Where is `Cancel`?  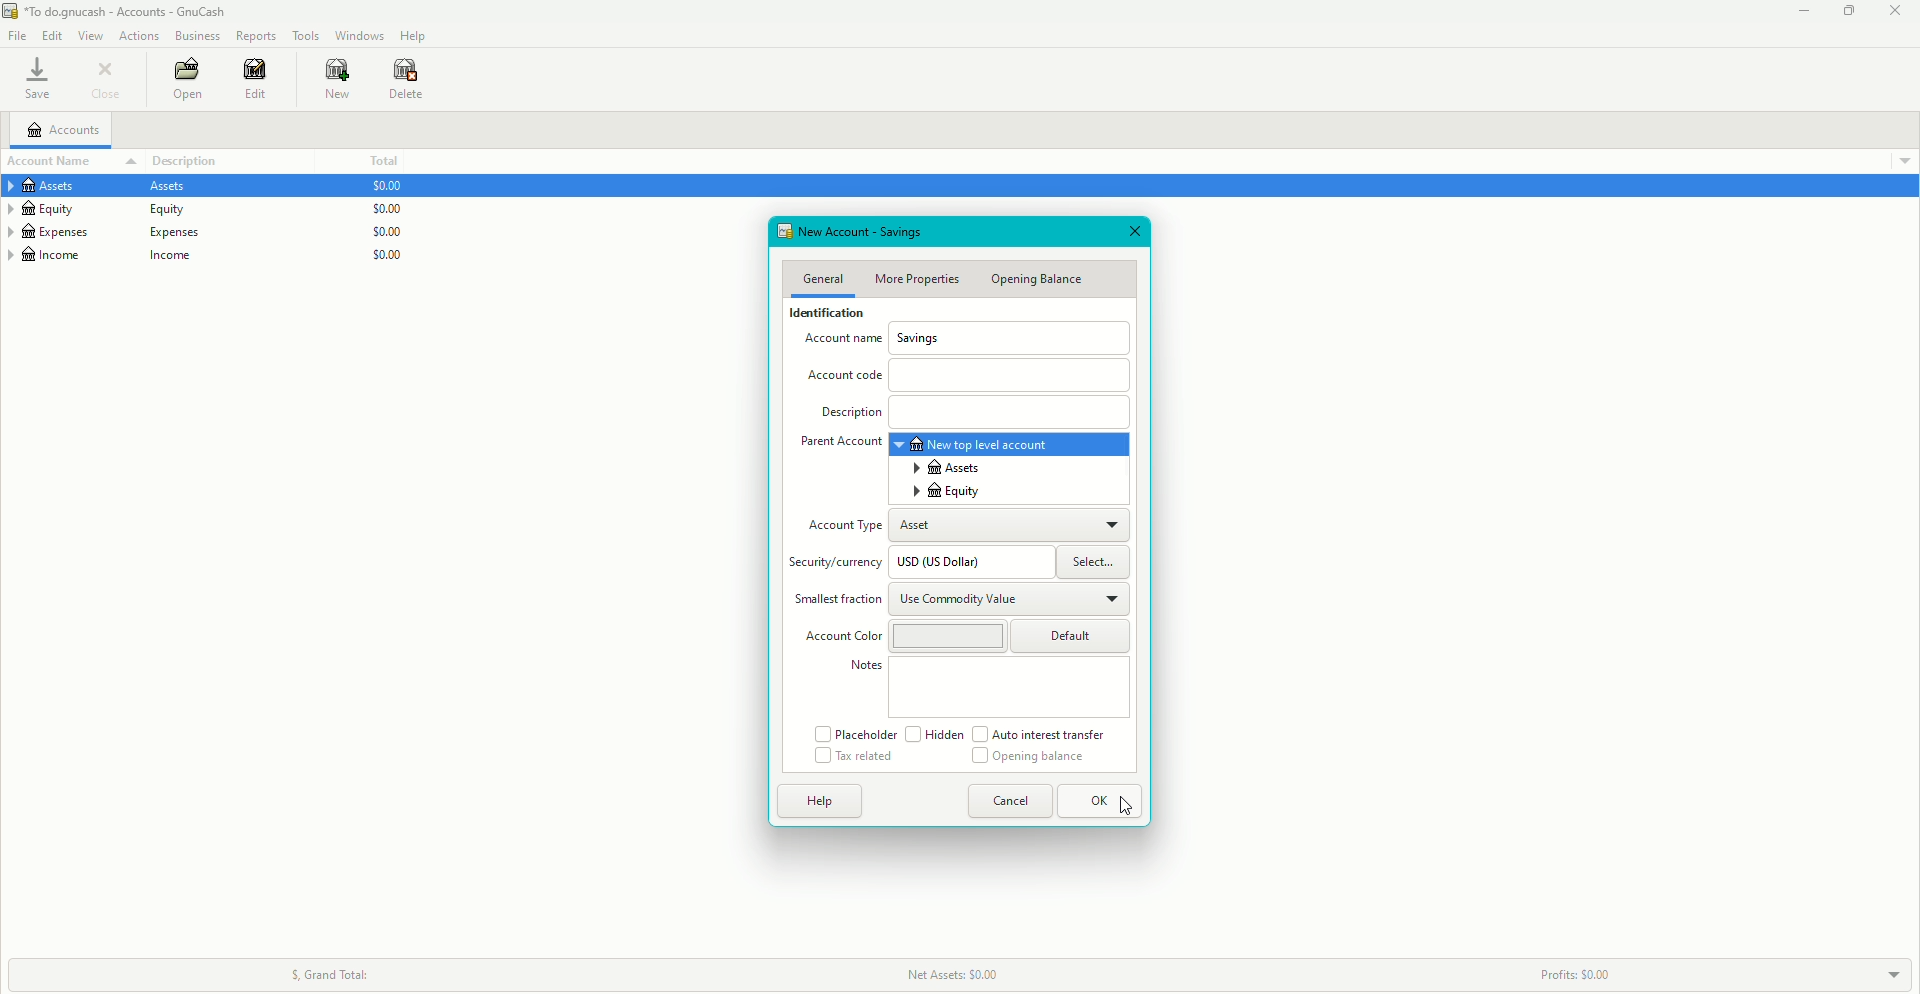 Cancel is located at coordinates (1011, 801).